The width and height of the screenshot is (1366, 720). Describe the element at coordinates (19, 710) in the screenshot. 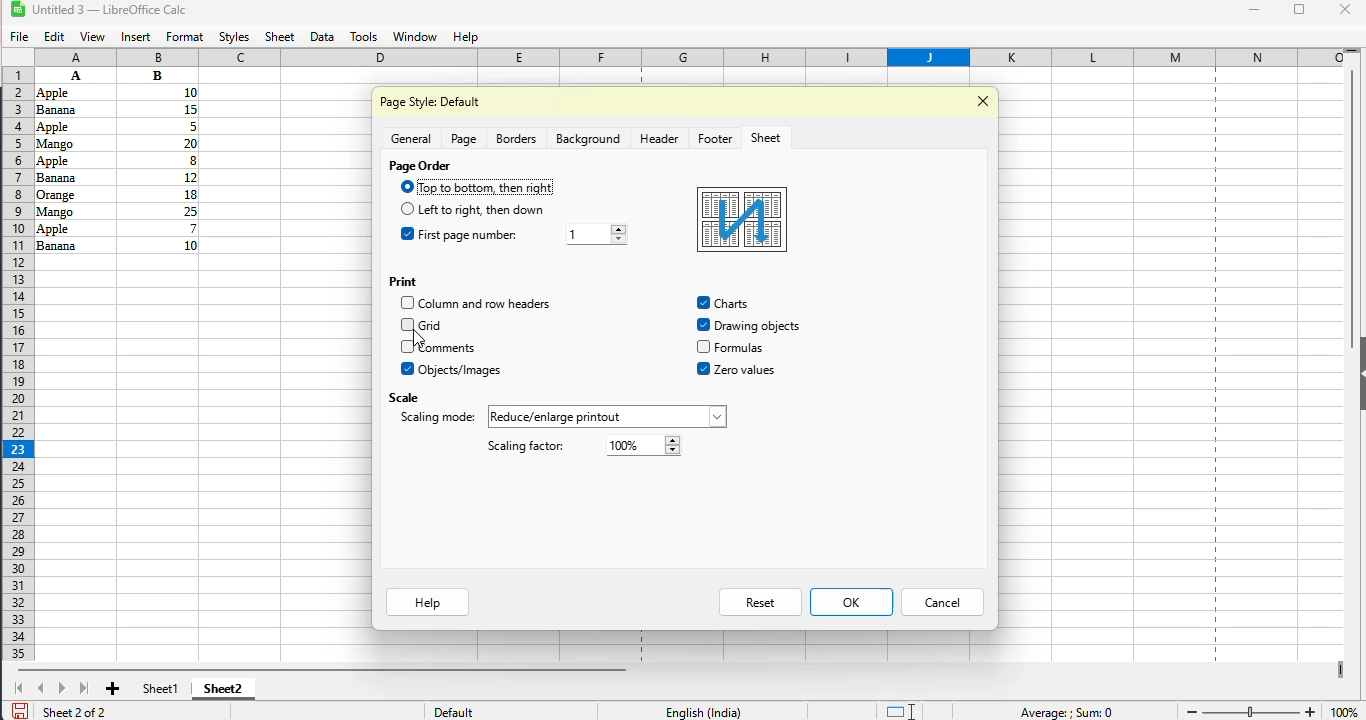

I see `click to save document` at that location.